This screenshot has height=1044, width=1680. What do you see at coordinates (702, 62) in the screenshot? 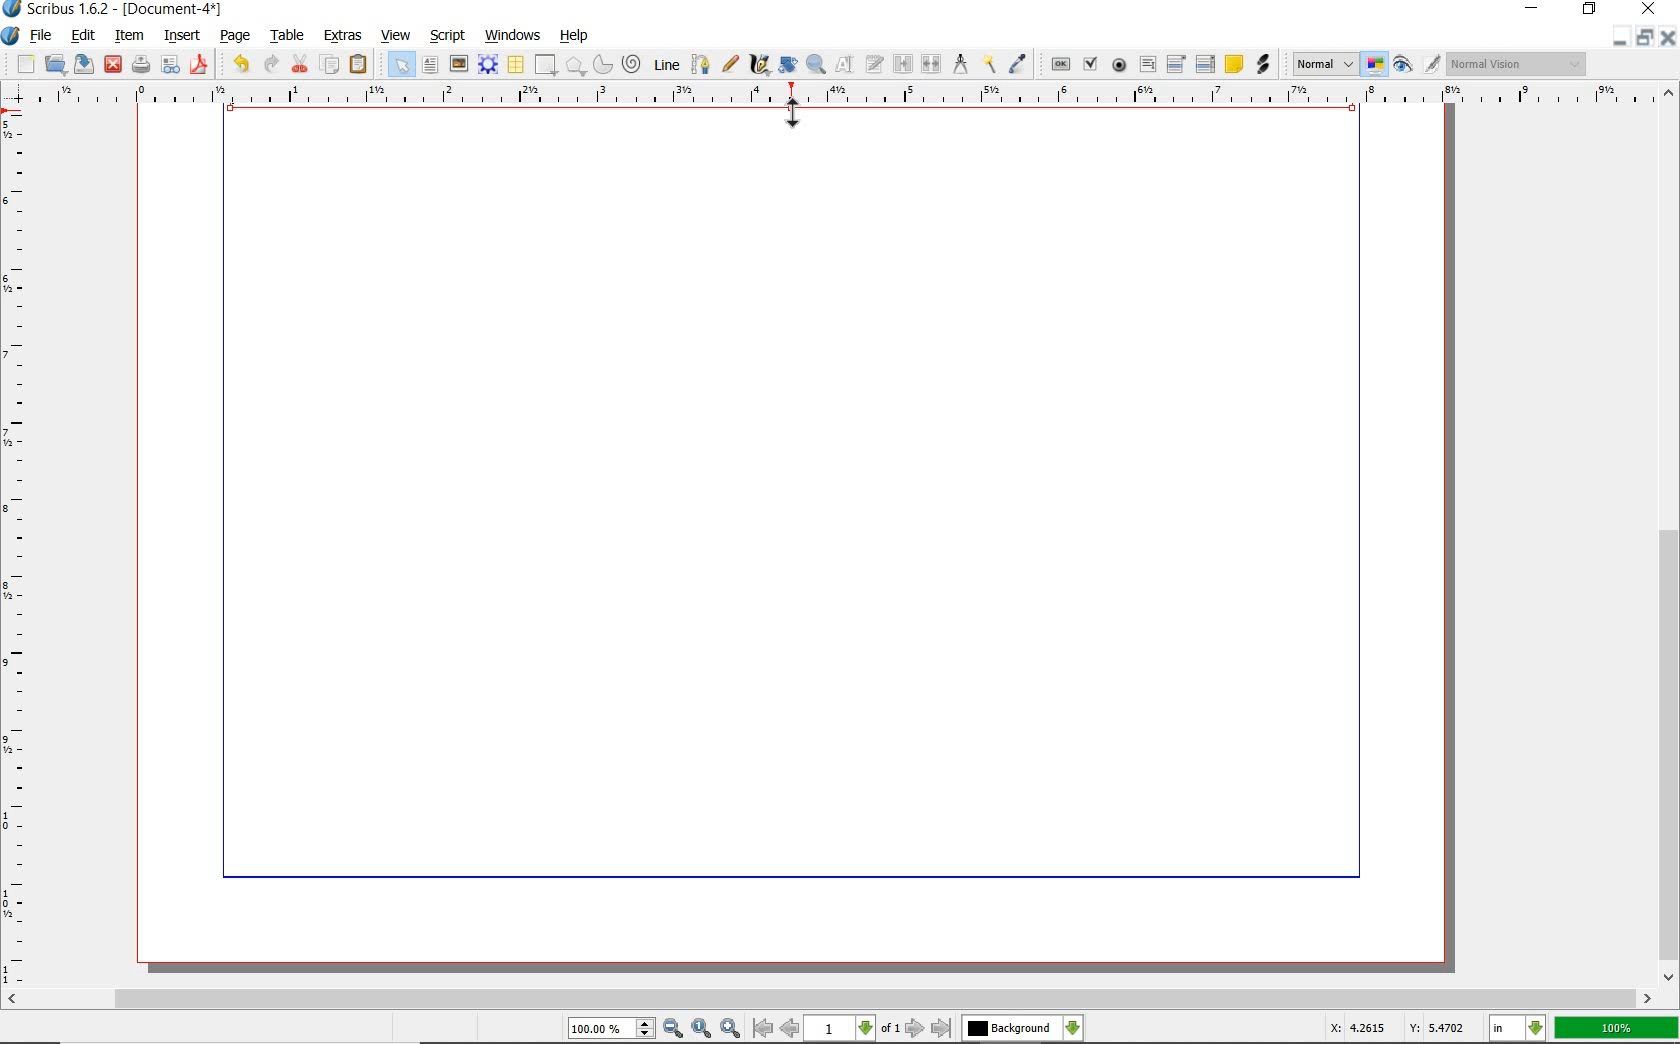
I see `Bezier curve` at bounding box center [702, 62].